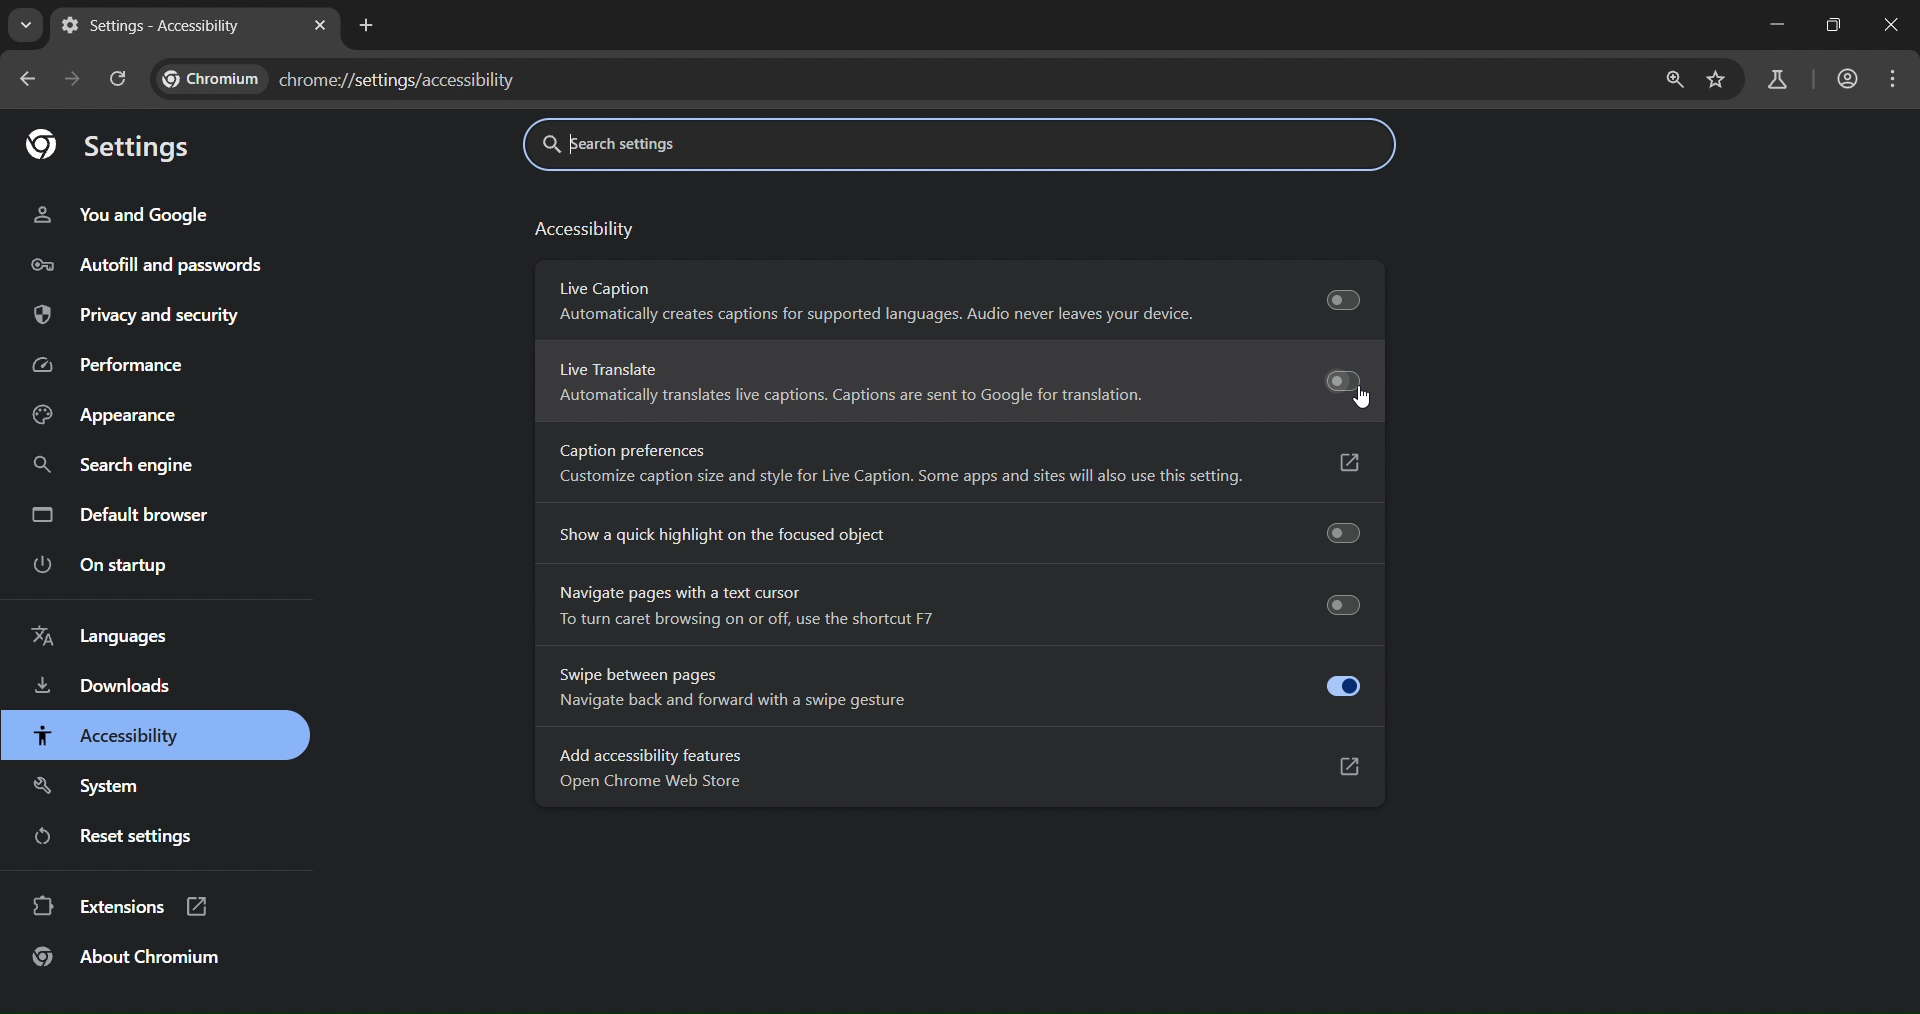 The height and width of the screenshot is (1014, 1920). What do you see at coordinates (1772, 25) in the screenshot?
I see `minimize` at bounding box center [1772, 25].